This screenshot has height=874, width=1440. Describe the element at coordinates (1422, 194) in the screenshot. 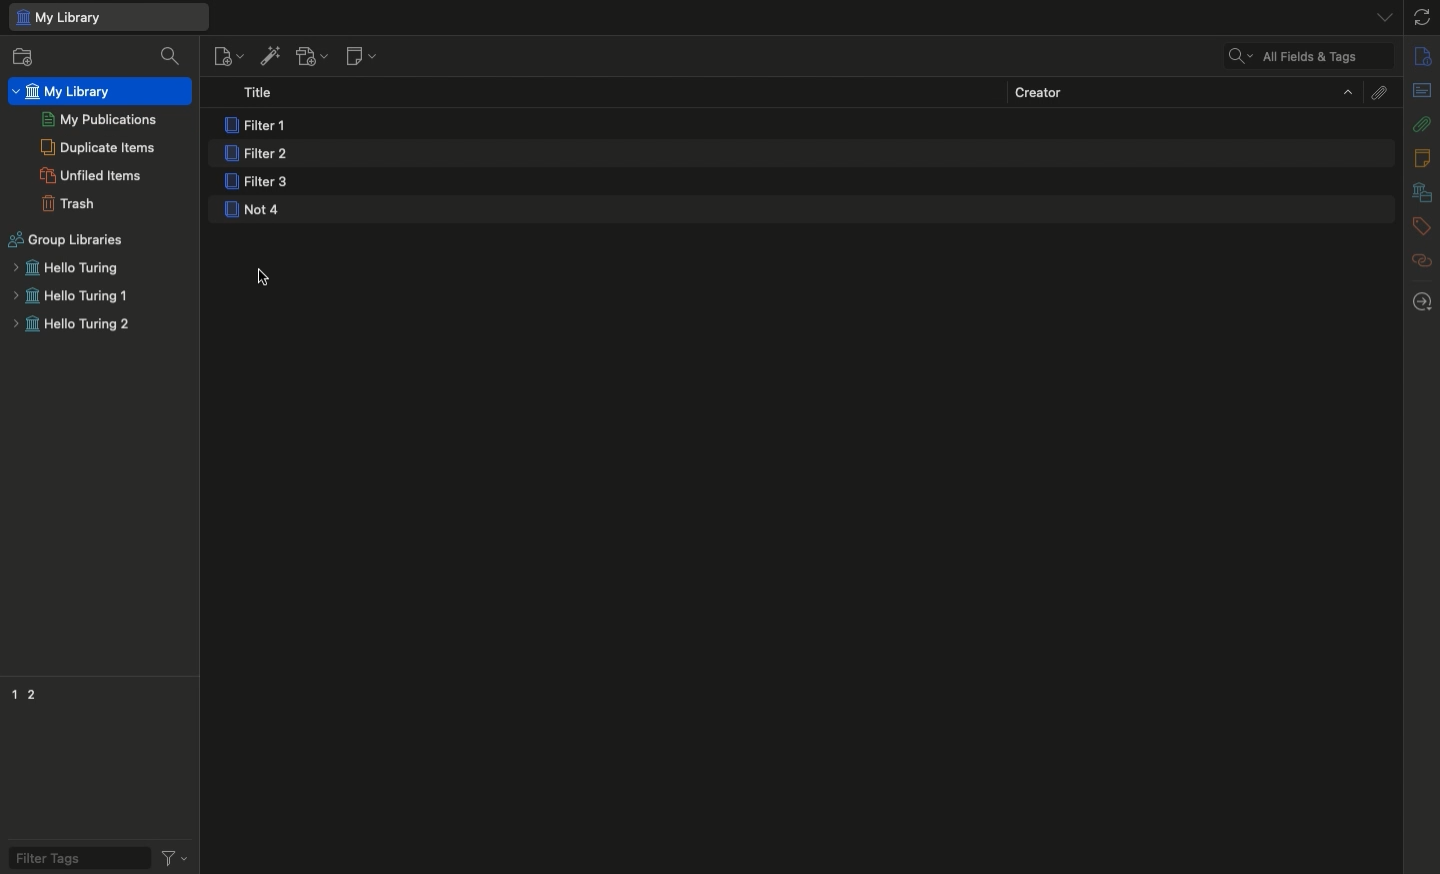

I see `Libraries and collections` at that location.